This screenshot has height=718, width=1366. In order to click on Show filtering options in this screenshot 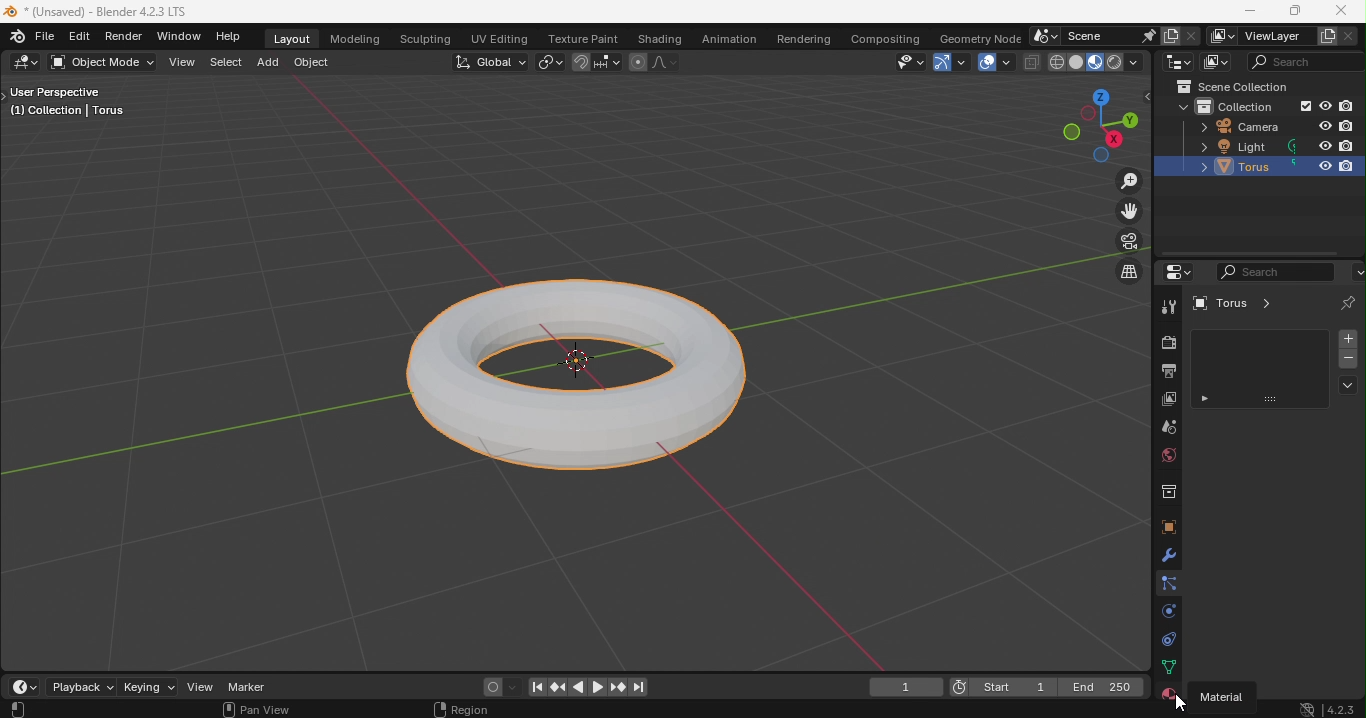, I will do `click(1203, 400)`.